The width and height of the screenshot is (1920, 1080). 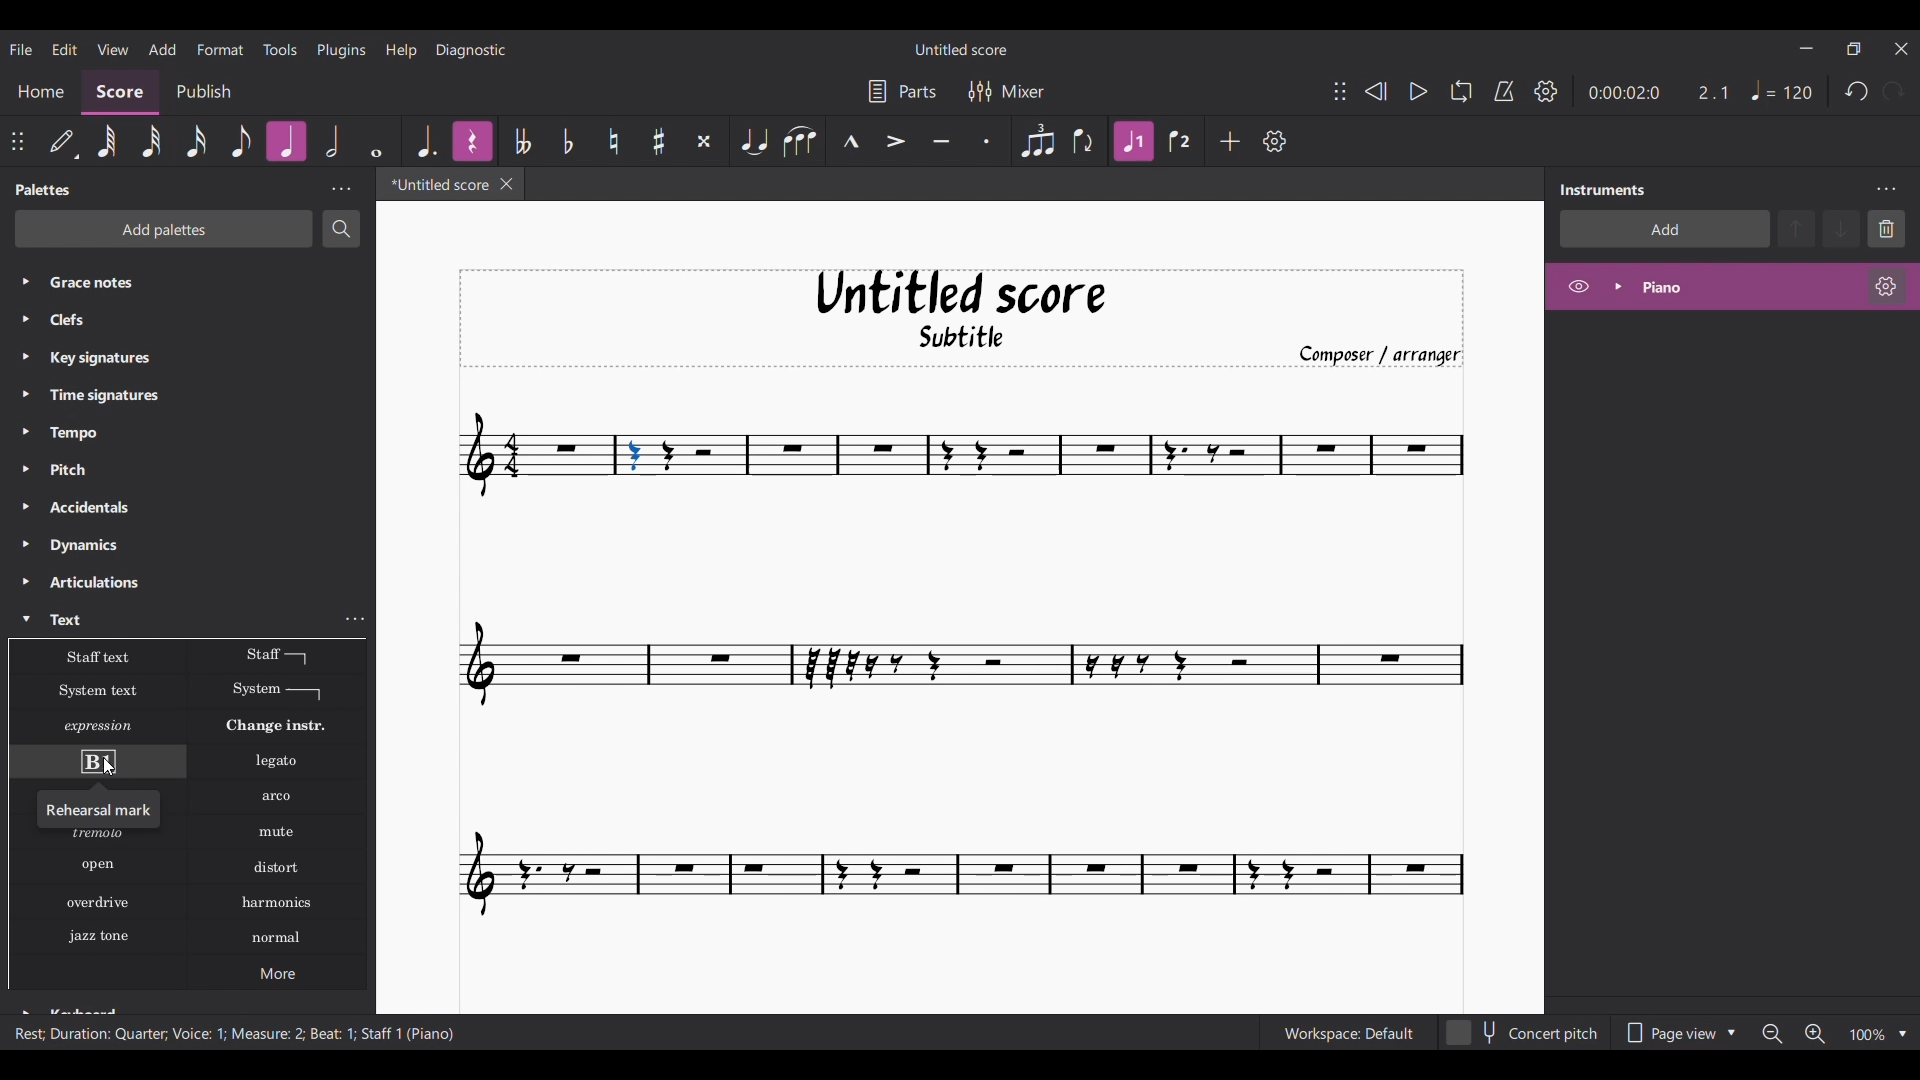 What do you see at coordinates (163, 230) in the screenshot?
I see `Add palettes` at bounding box center [163, 230].